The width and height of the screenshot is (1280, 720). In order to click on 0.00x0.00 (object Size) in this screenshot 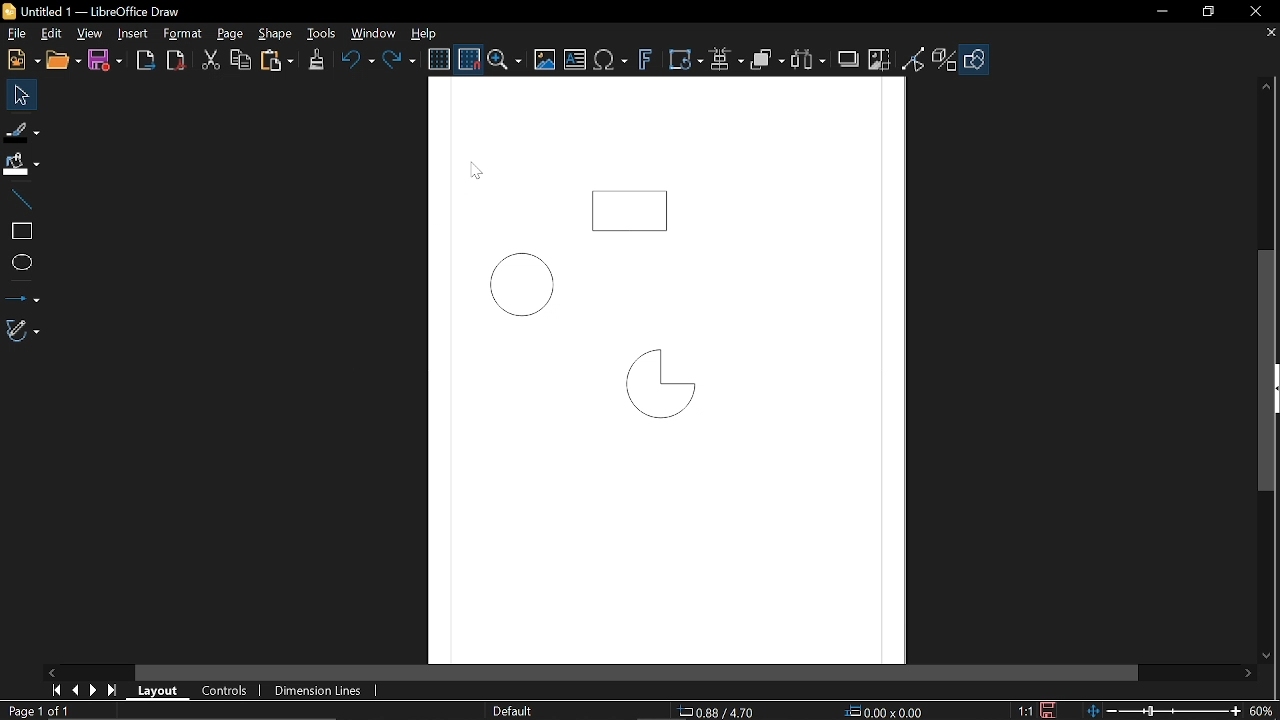, I will do `click(890, 711)`.